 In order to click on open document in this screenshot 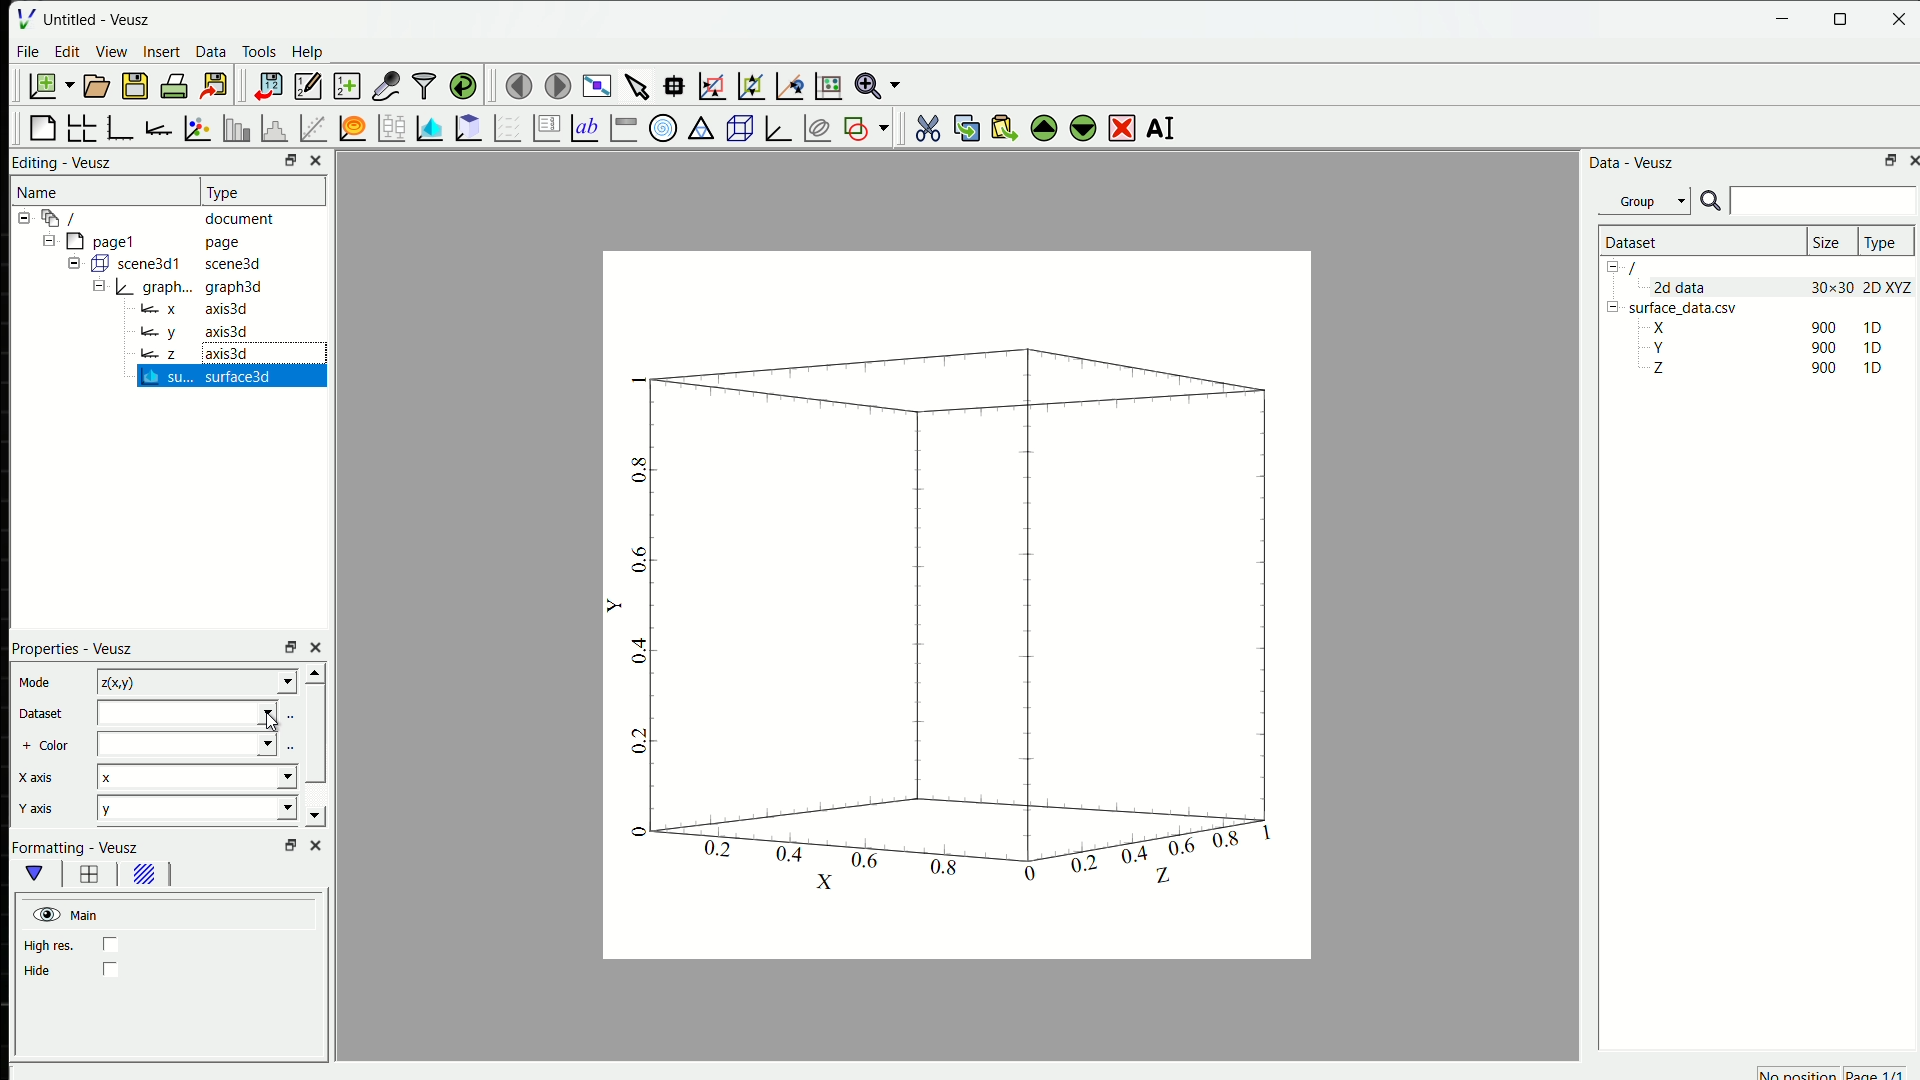, I will do `click(98, 86)`.